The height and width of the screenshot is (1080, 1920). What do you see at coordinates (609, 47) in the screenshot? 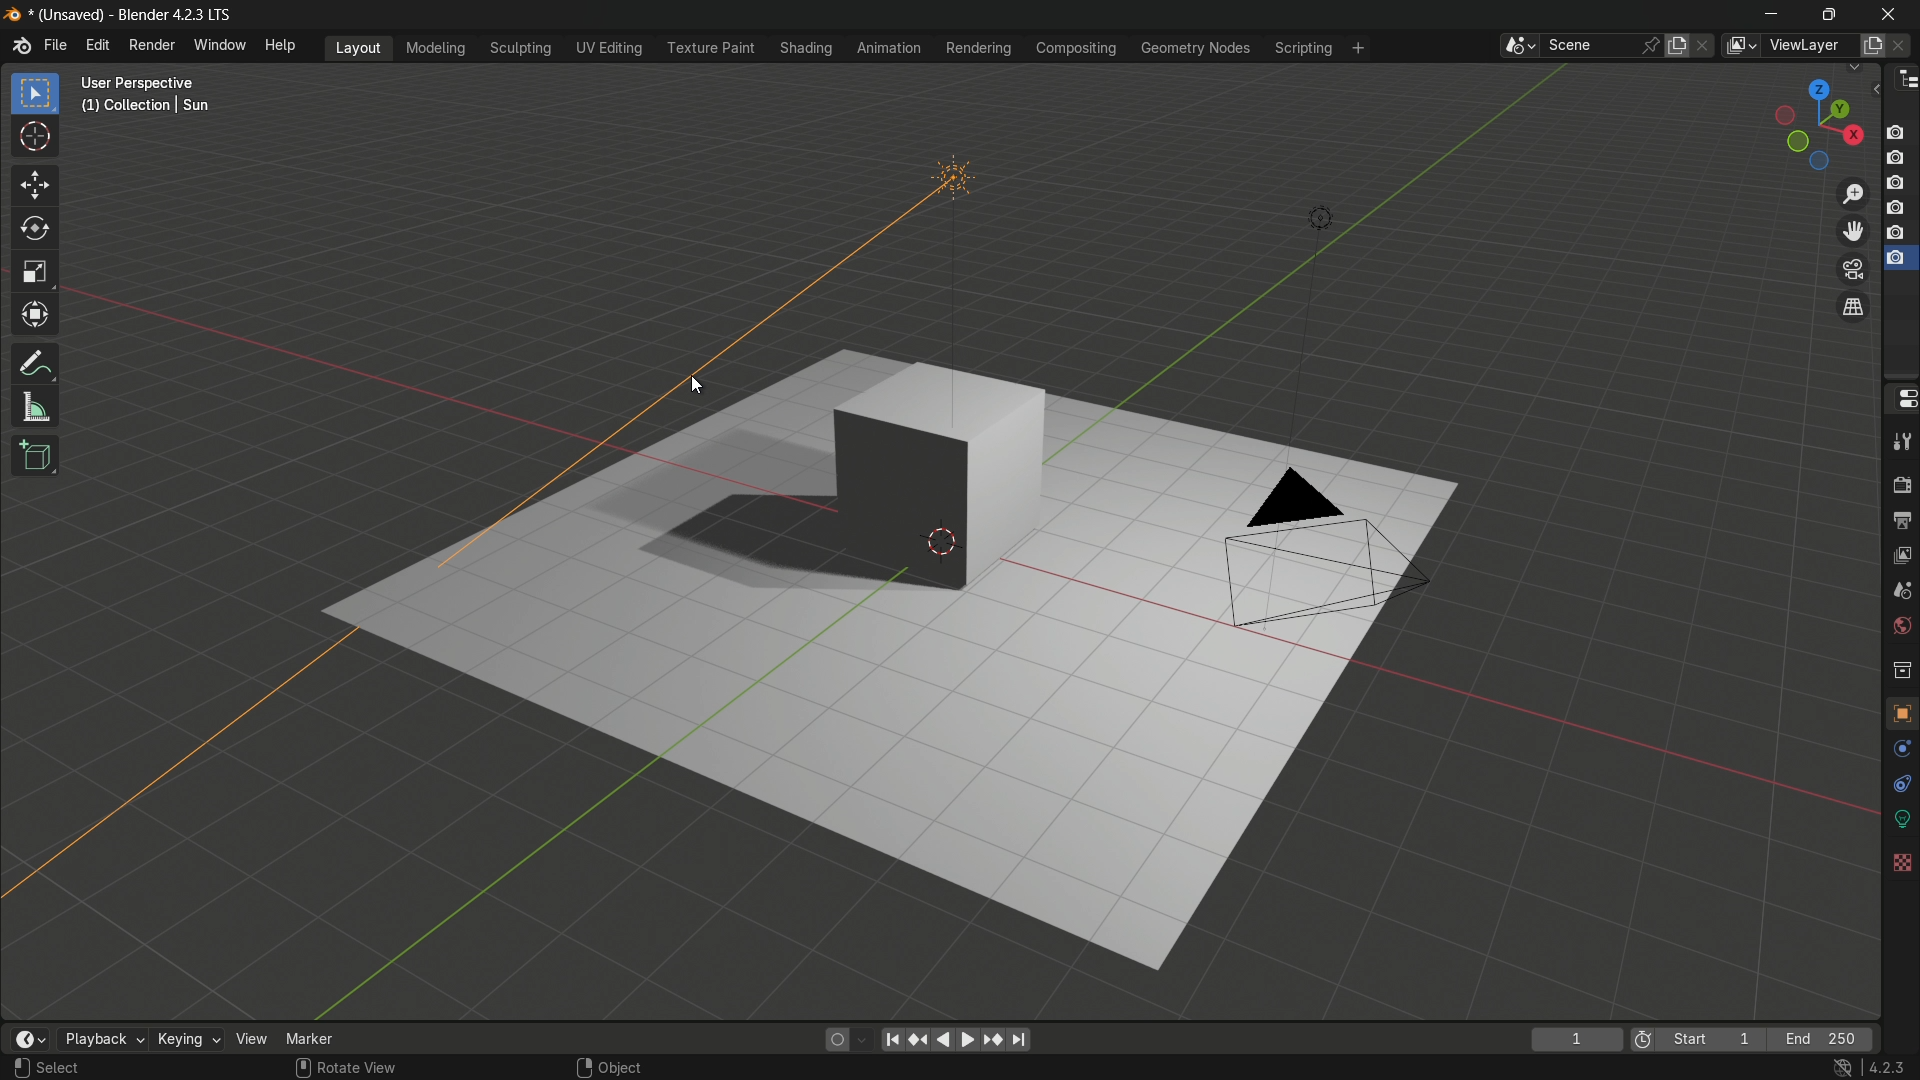
I see `uv editing` at bounding box center [609, 47].